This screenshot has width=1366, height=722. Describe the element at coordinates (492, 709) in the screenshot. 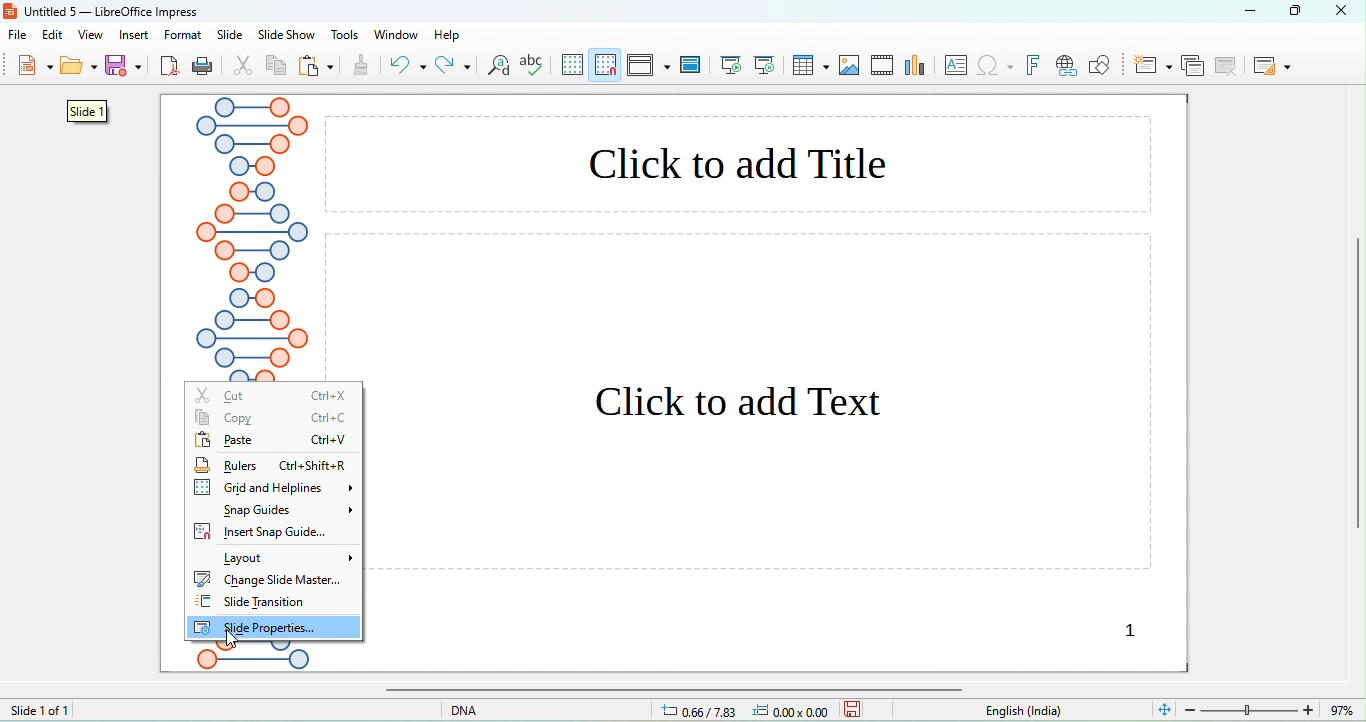

I see `DNA` at that location.